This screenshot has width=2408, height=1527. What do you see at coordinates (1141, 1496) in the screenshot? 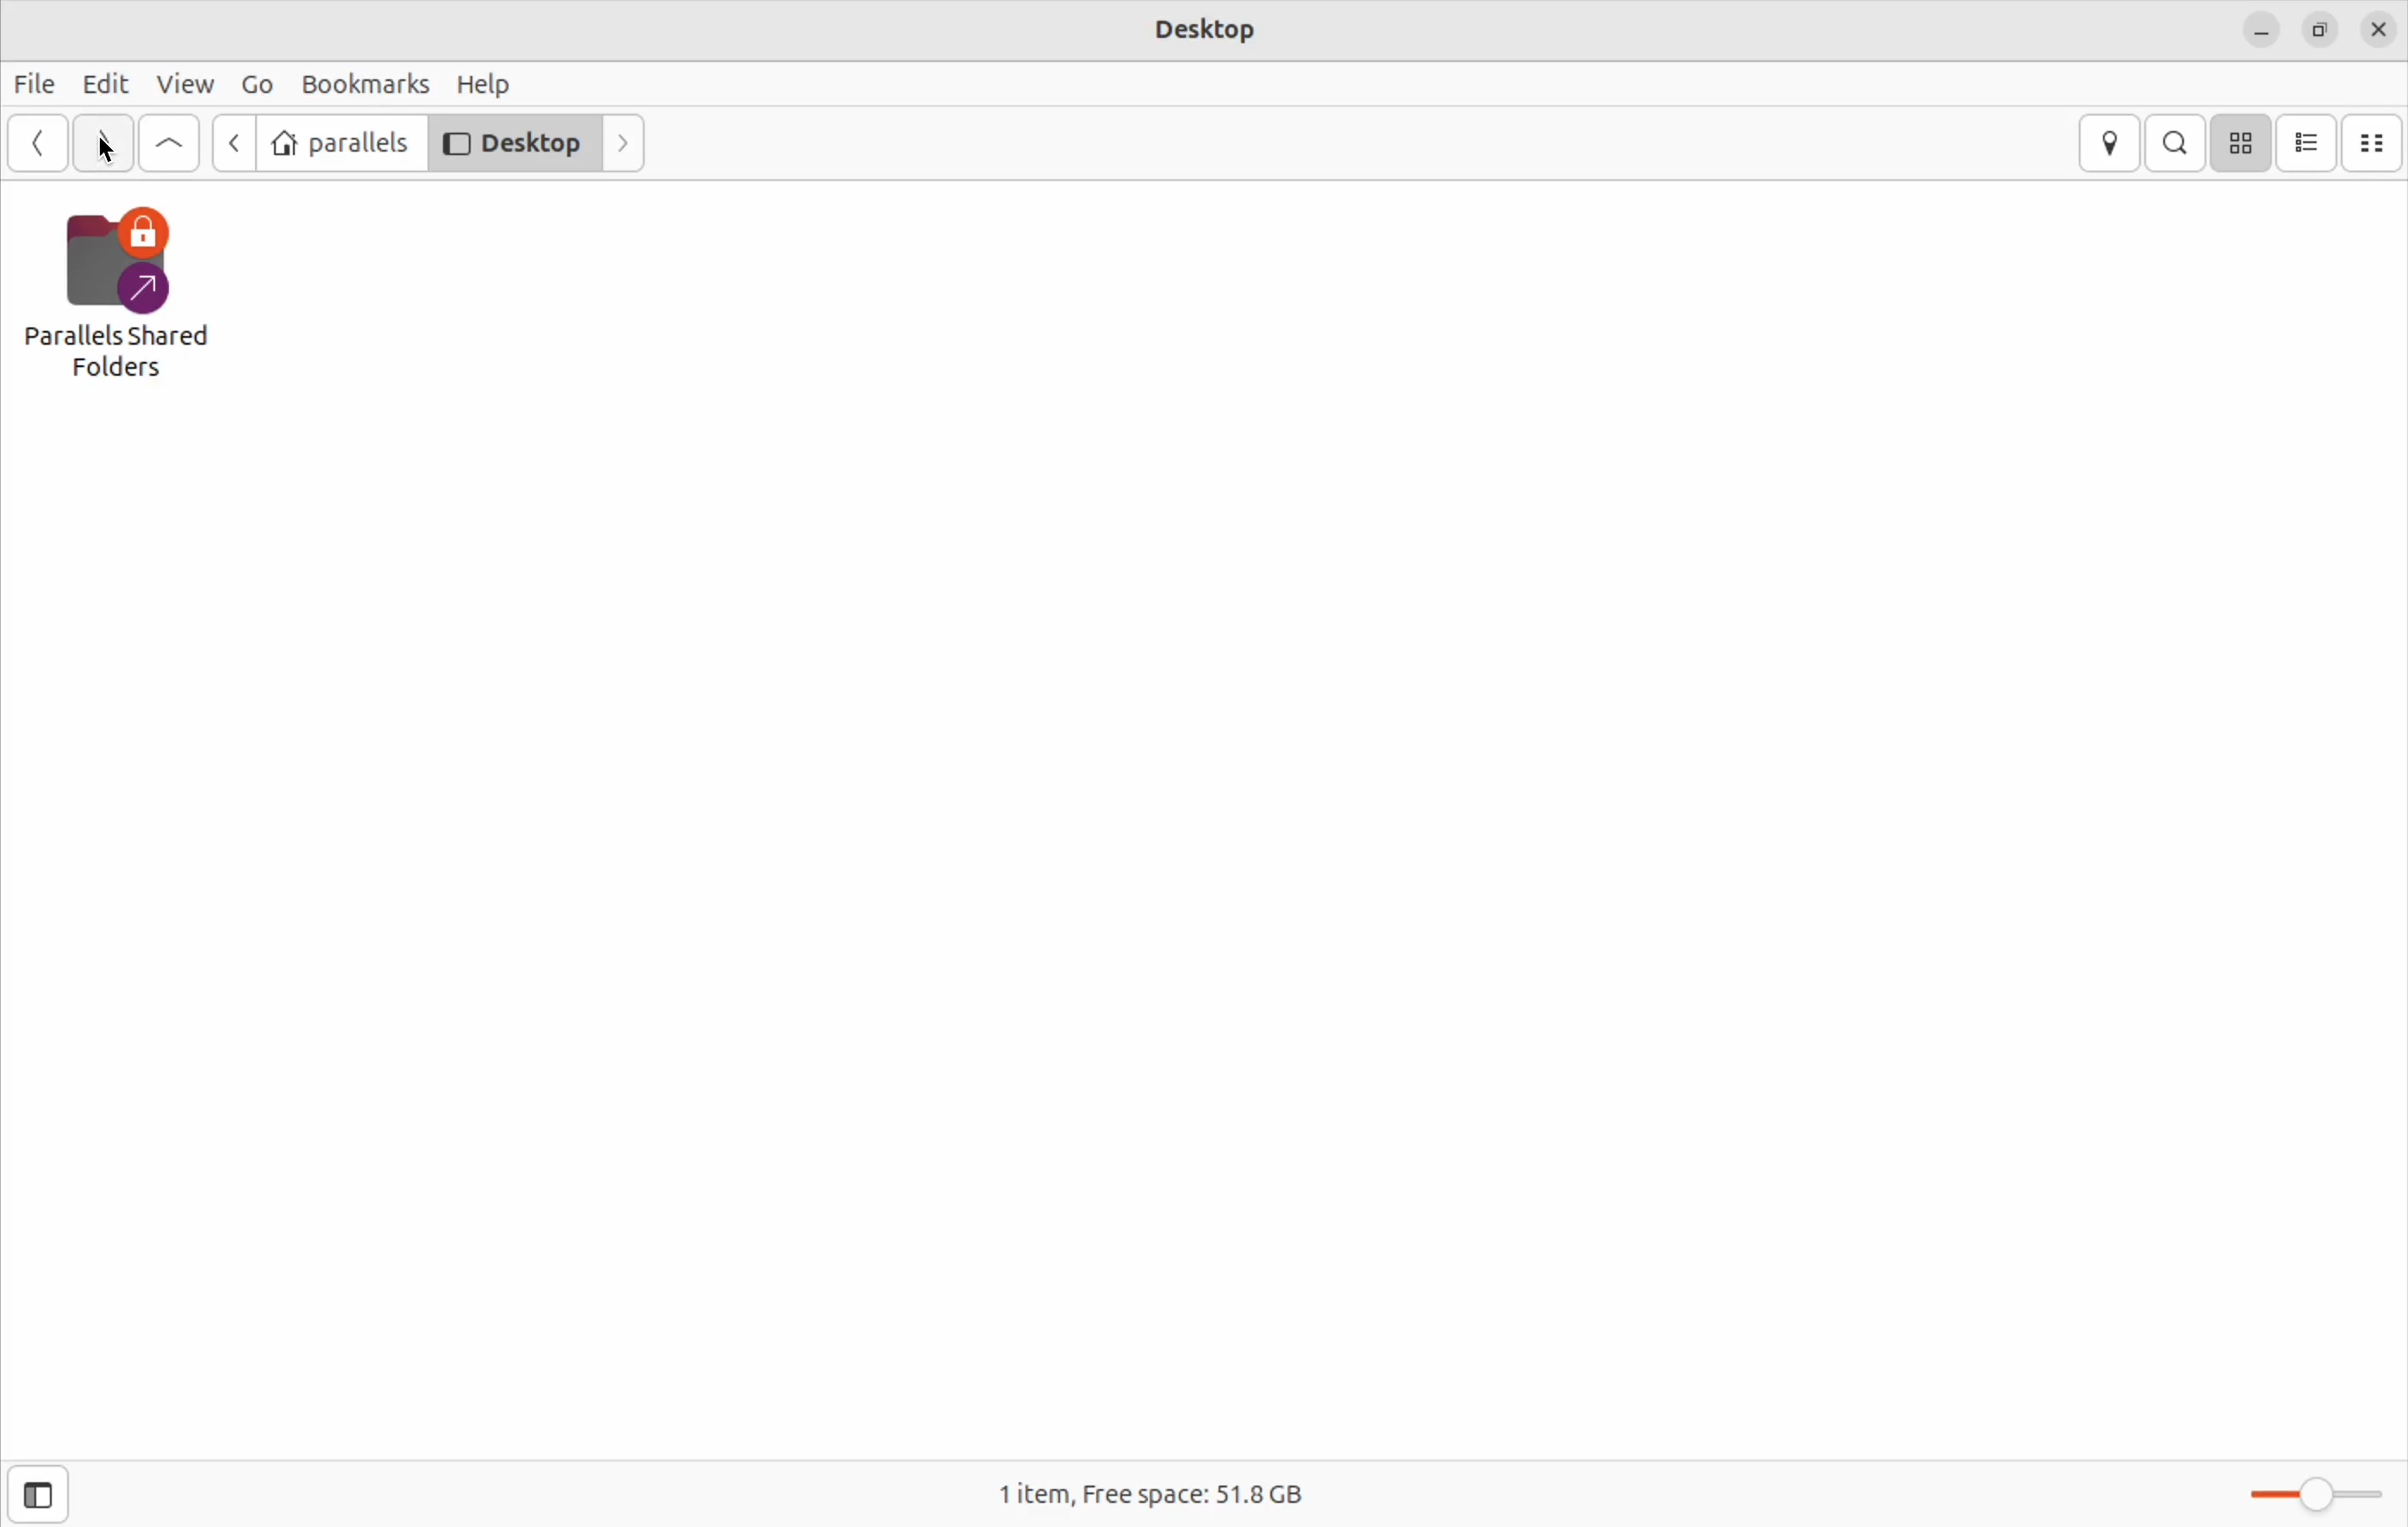
I see `9 items free space 51.8 Gb` at bounding box center [1141, 1496].